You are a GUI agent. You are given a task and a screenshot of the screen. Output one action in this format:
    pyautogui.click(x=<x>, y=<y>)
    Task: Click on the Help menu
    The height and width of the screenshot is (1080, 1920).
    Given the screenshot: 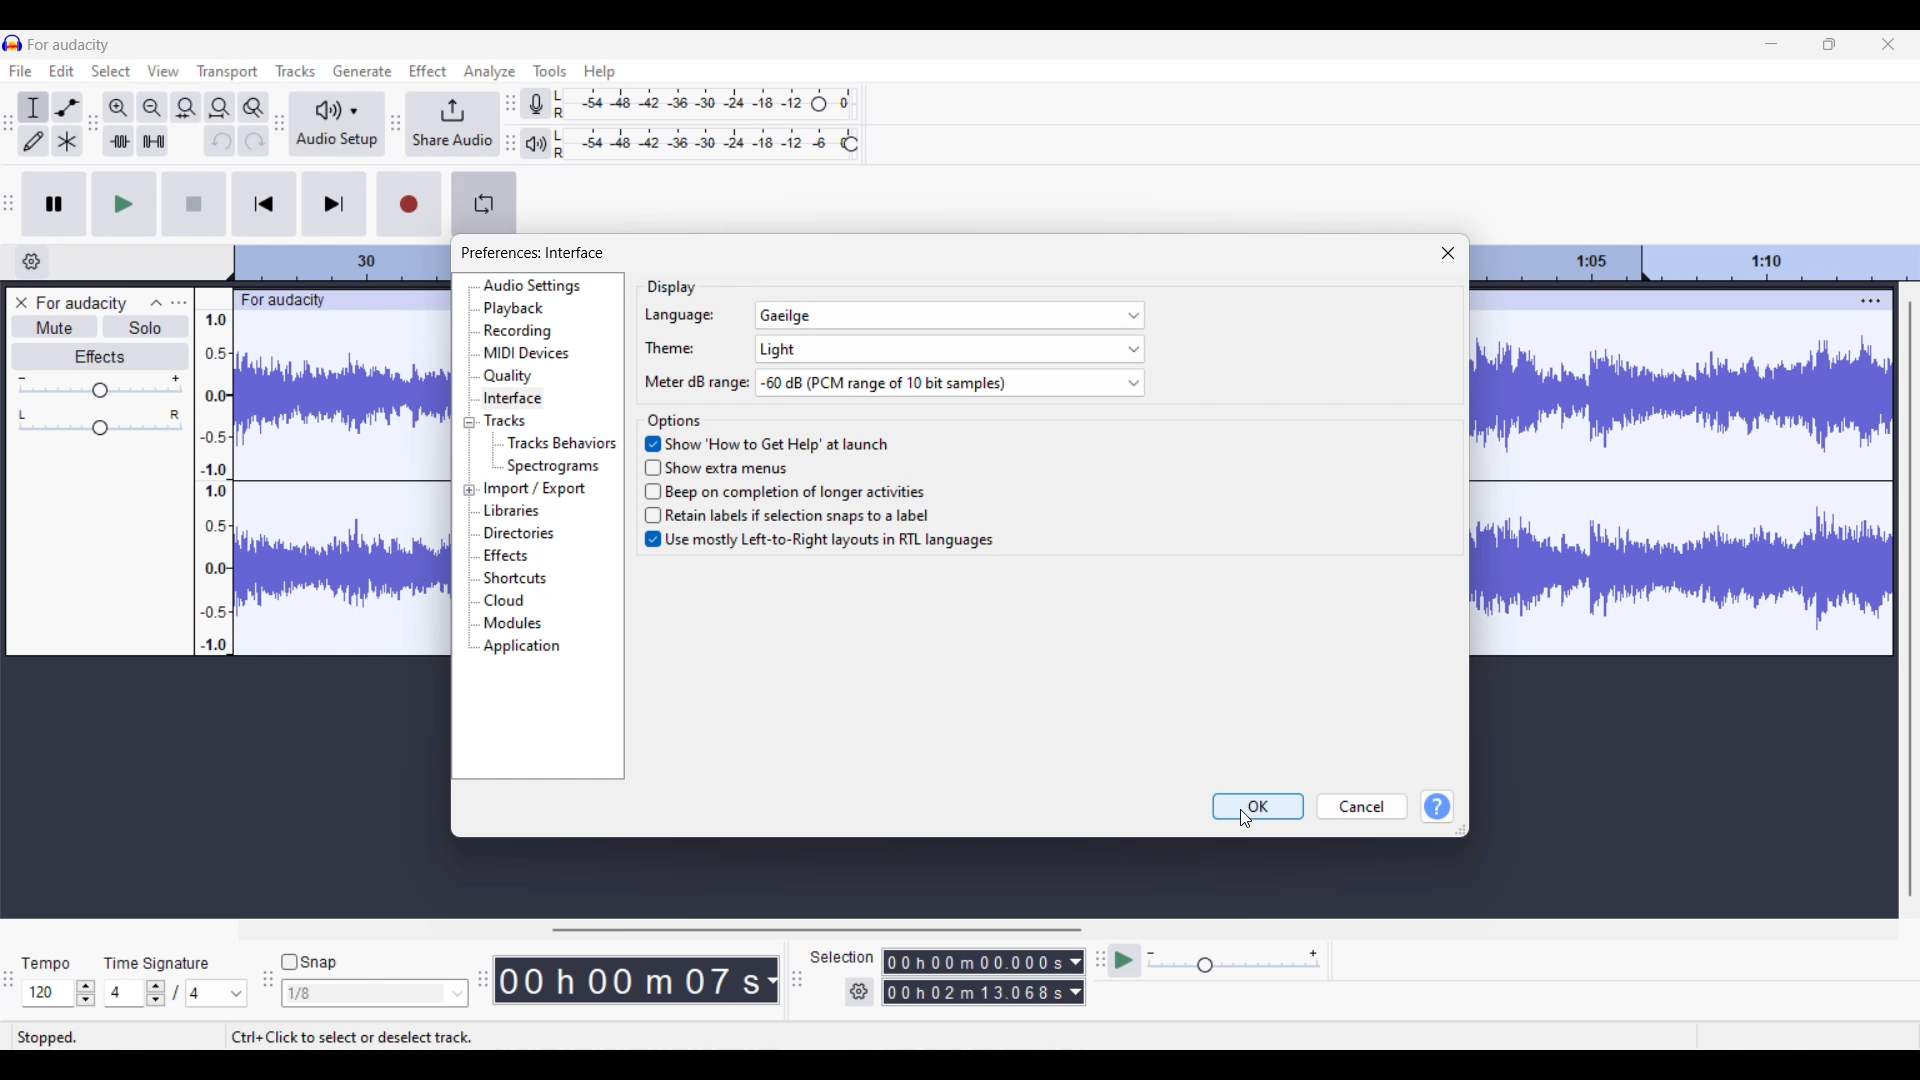 What is the action you would take?
    pyautogui.click(x=600, y=72)
    